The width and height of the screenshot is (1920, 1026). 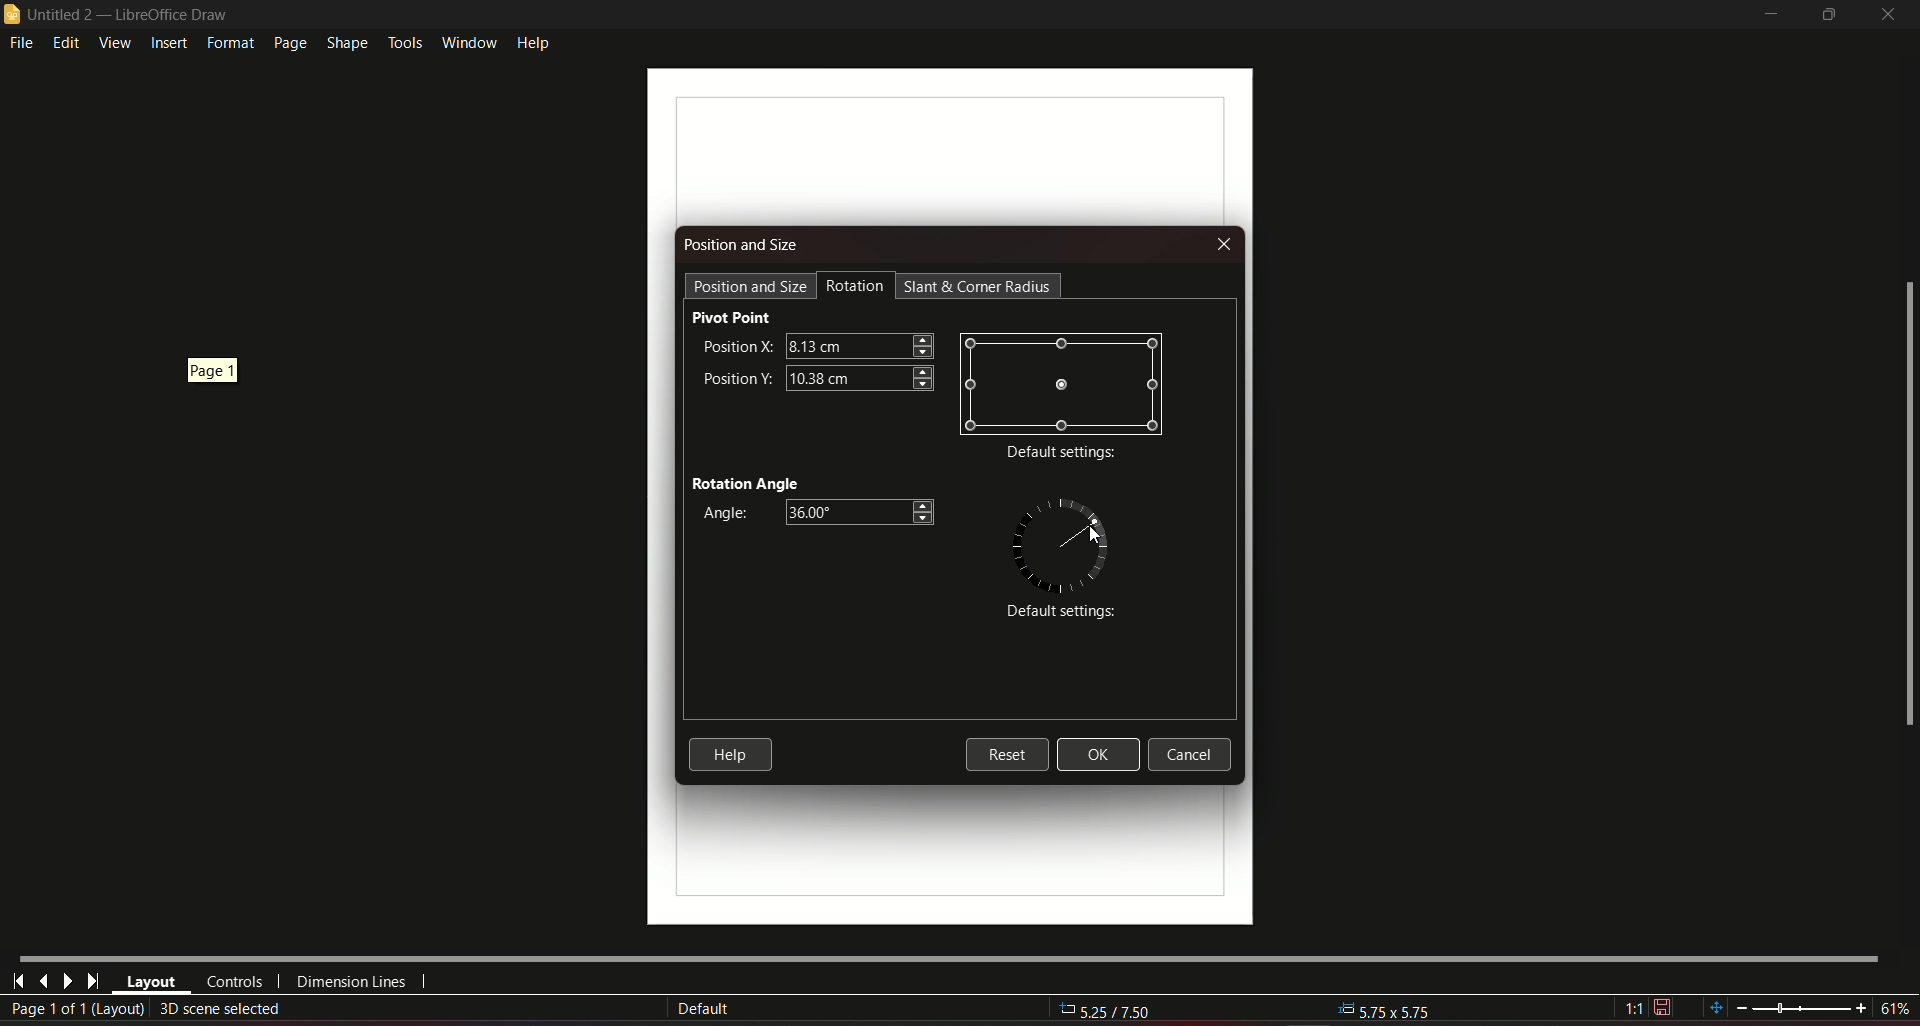 What do you see at coordinates (730, 754) in the screenshot?
I see `Help` at bounding box center [730, 754].